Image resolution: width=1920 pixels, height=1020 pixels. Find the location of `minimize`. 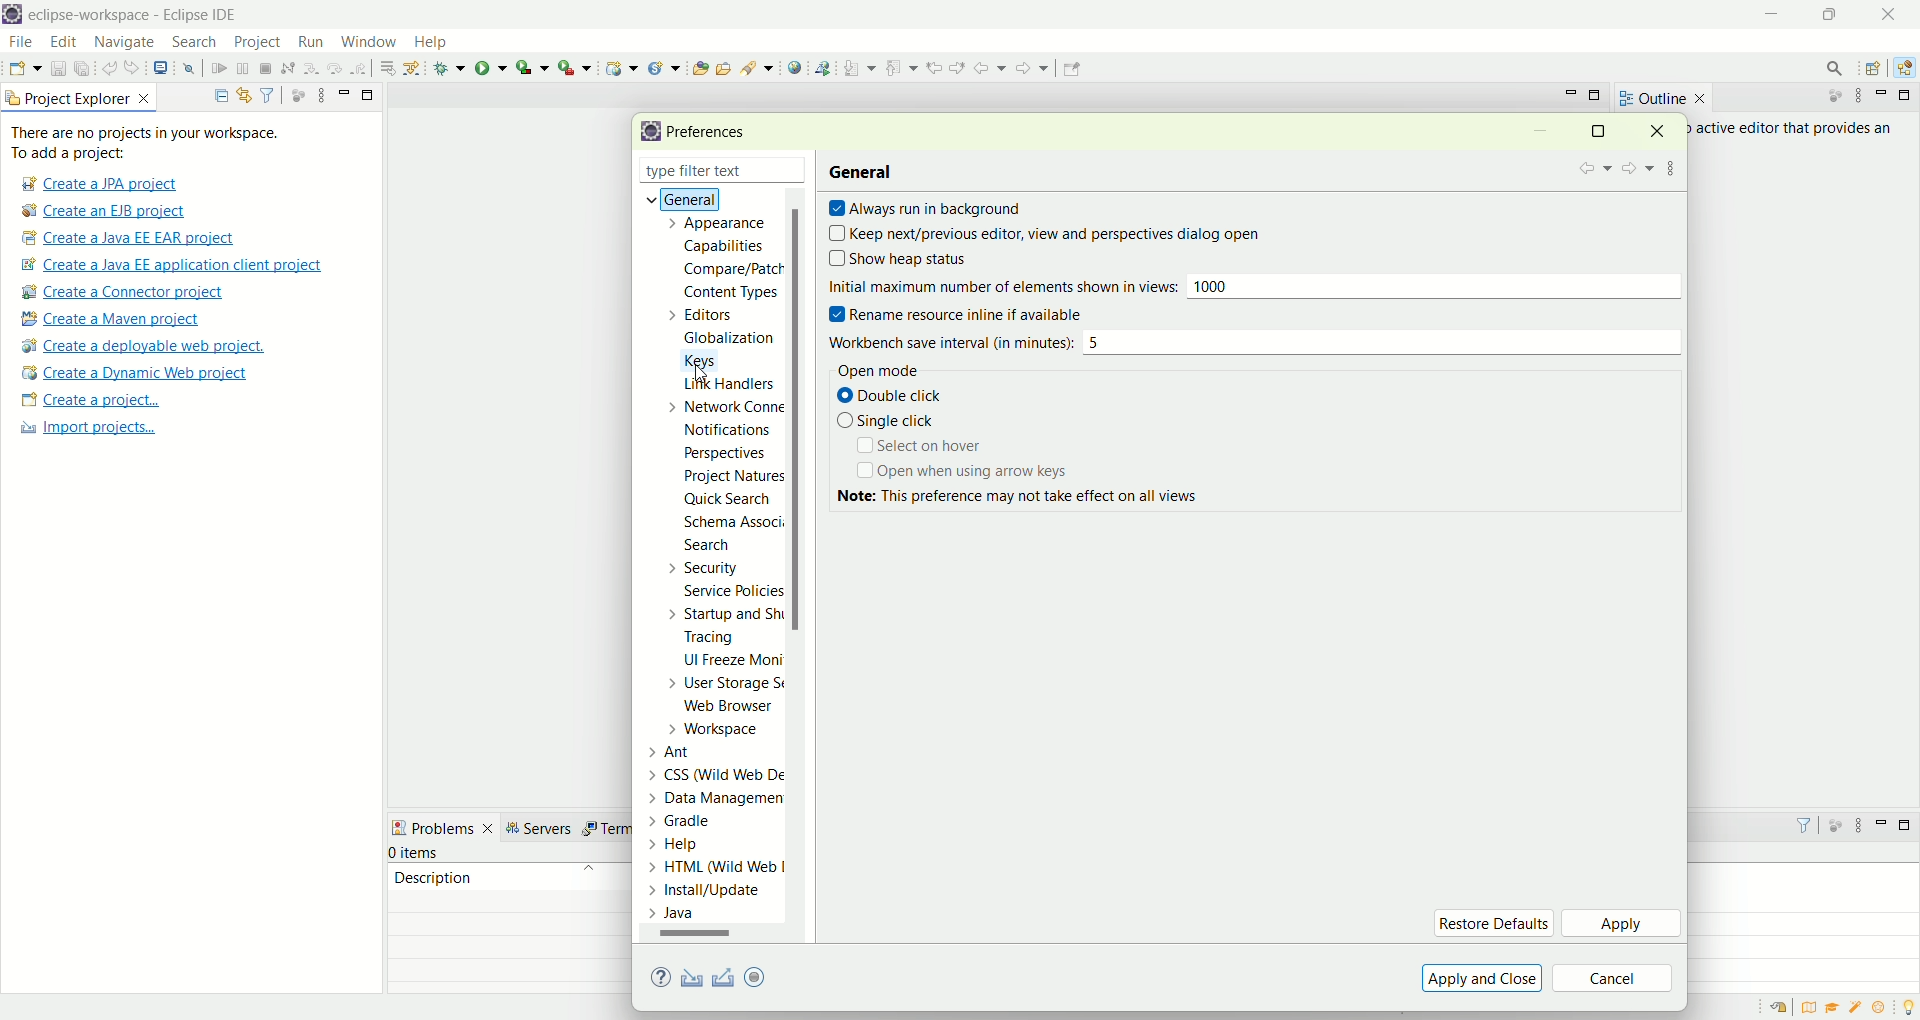

minimize is located at coordinates (344, 92).